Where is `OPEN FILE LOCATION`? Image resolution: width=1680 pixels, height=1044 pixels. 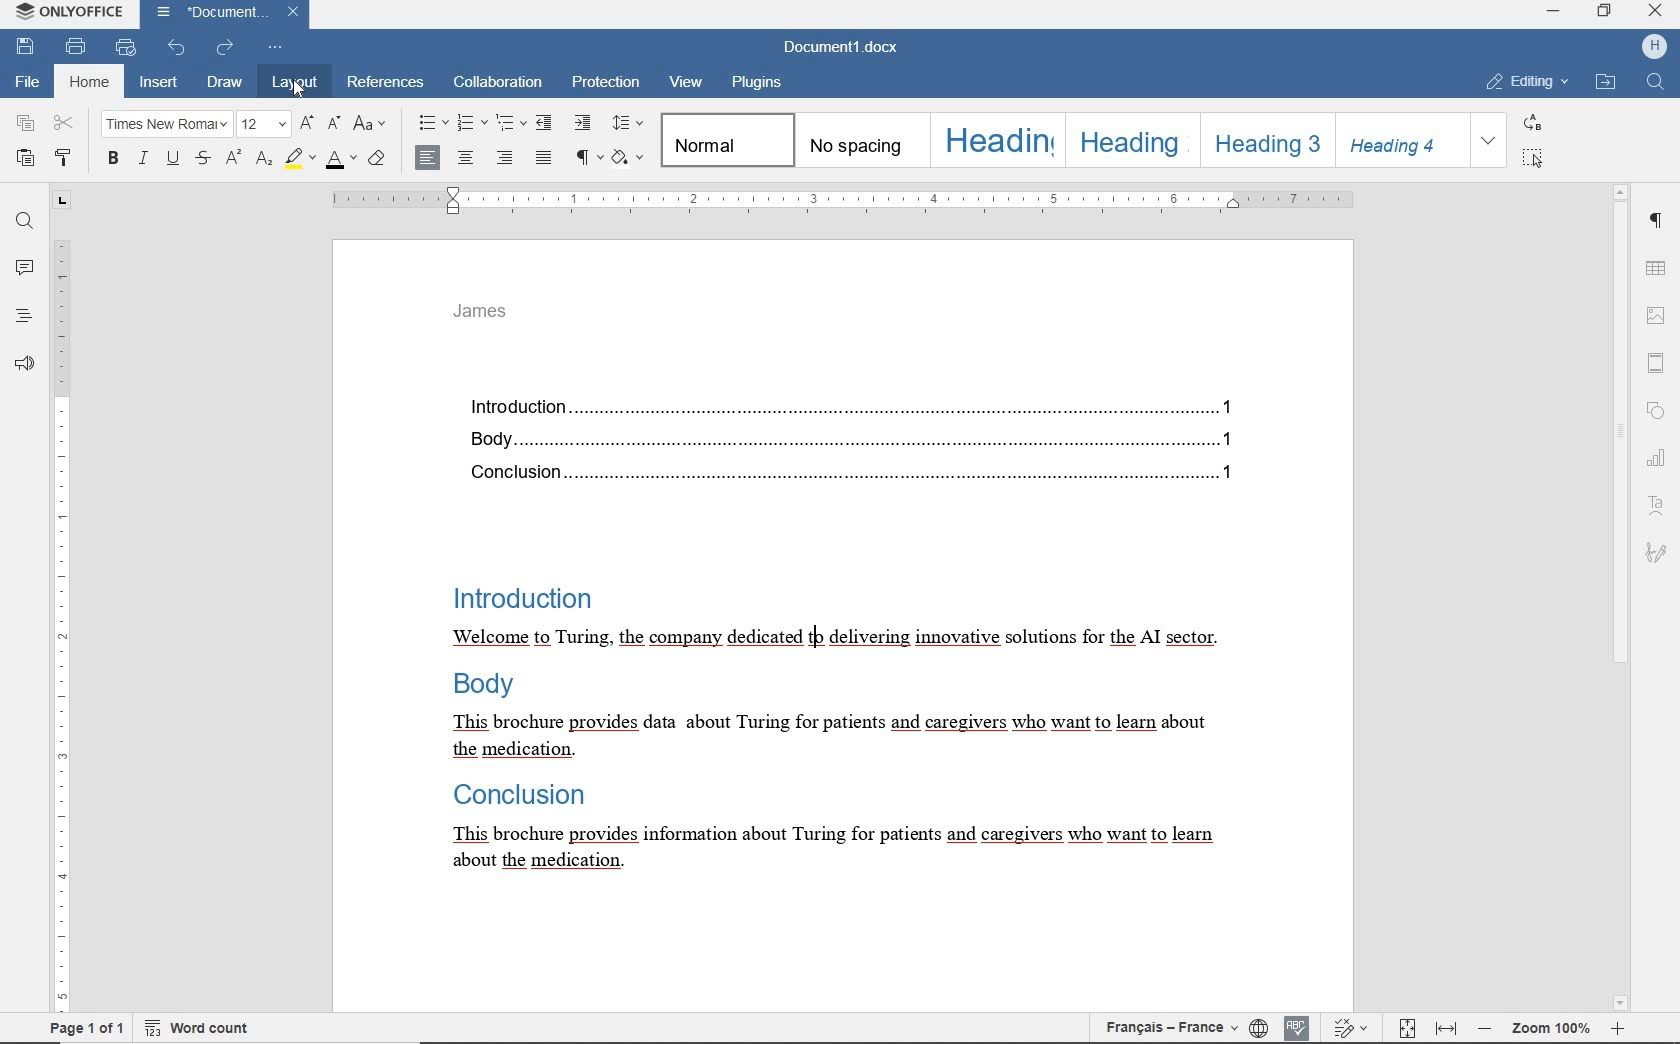
OPEN FILE LOCATION is located at coordinates (1608, 81).